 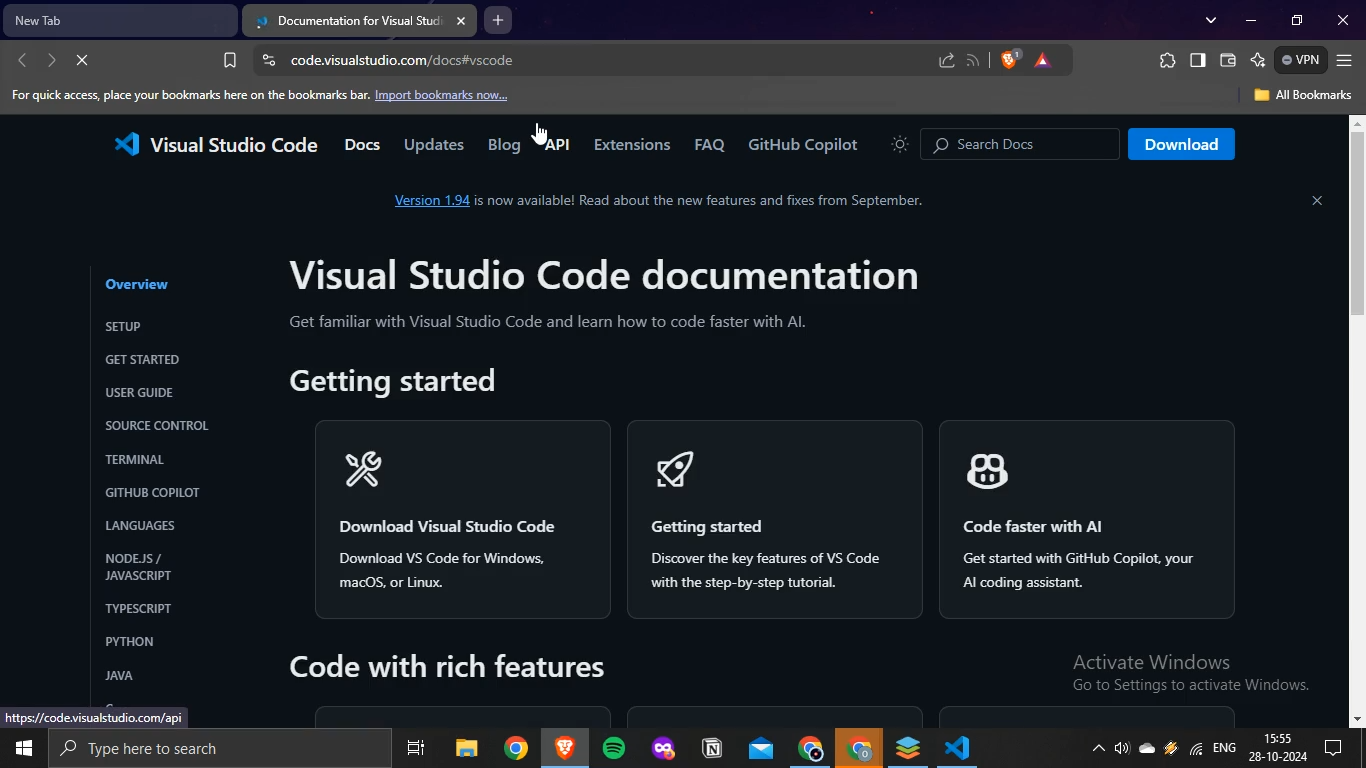 I want to click on Blog, so click(x=505, y=146).